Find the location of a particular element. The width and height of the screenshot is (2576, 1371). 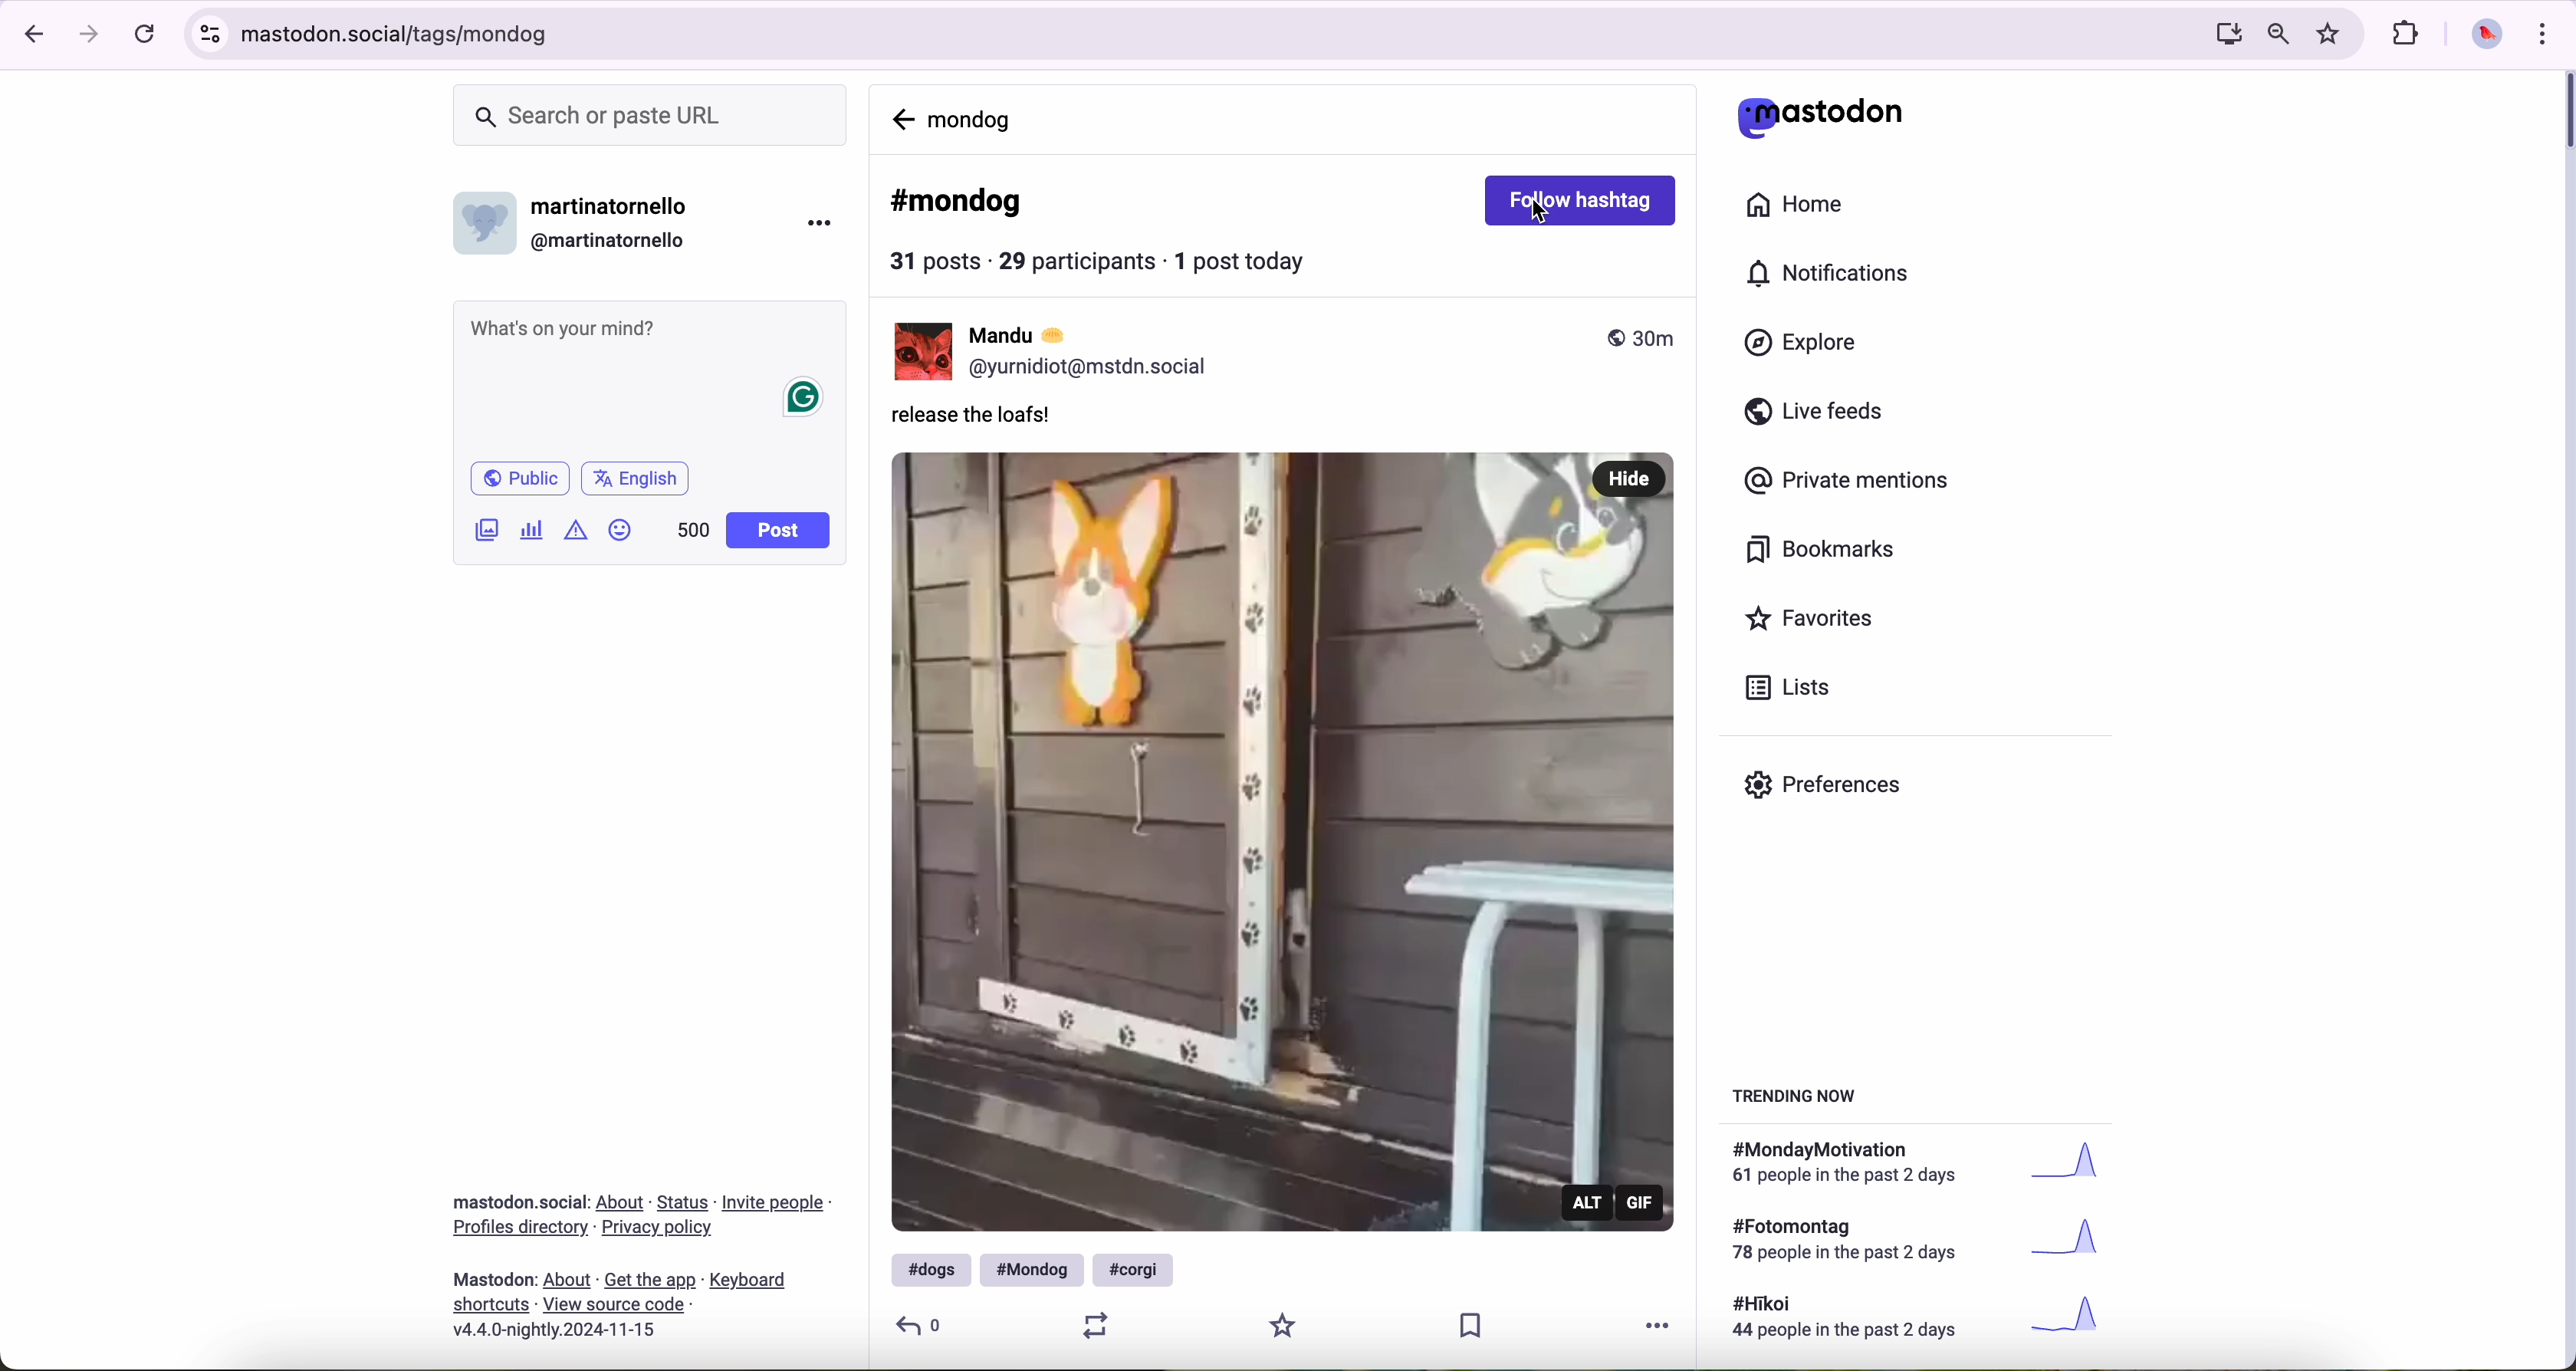

Mandu profile is located at coordinates (919, 352).